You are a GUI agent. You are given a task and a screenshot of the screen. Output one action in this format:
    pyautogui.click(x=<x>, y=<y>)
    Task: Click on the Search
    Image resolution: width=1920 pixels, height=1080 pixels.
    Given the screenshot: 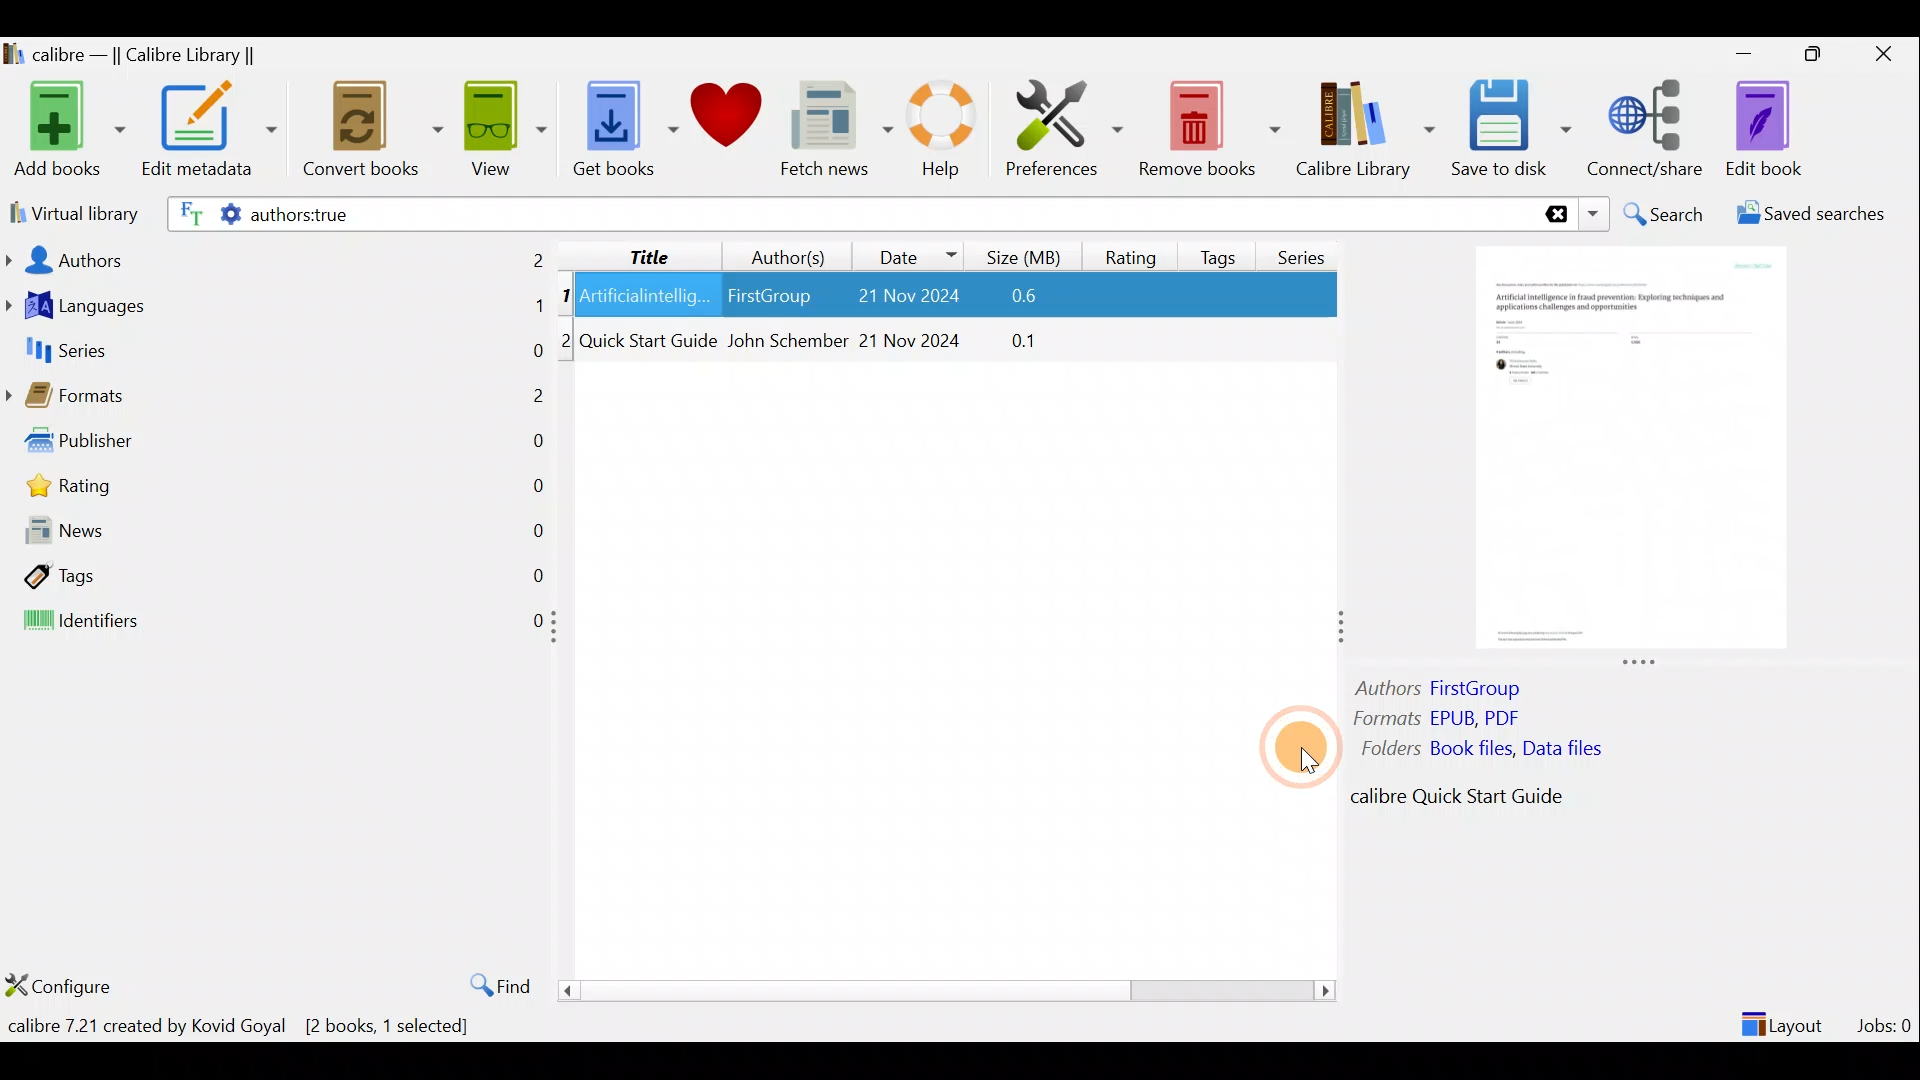 What is the action you would take?
    pyautogui.click(x=1666, y=214)
    